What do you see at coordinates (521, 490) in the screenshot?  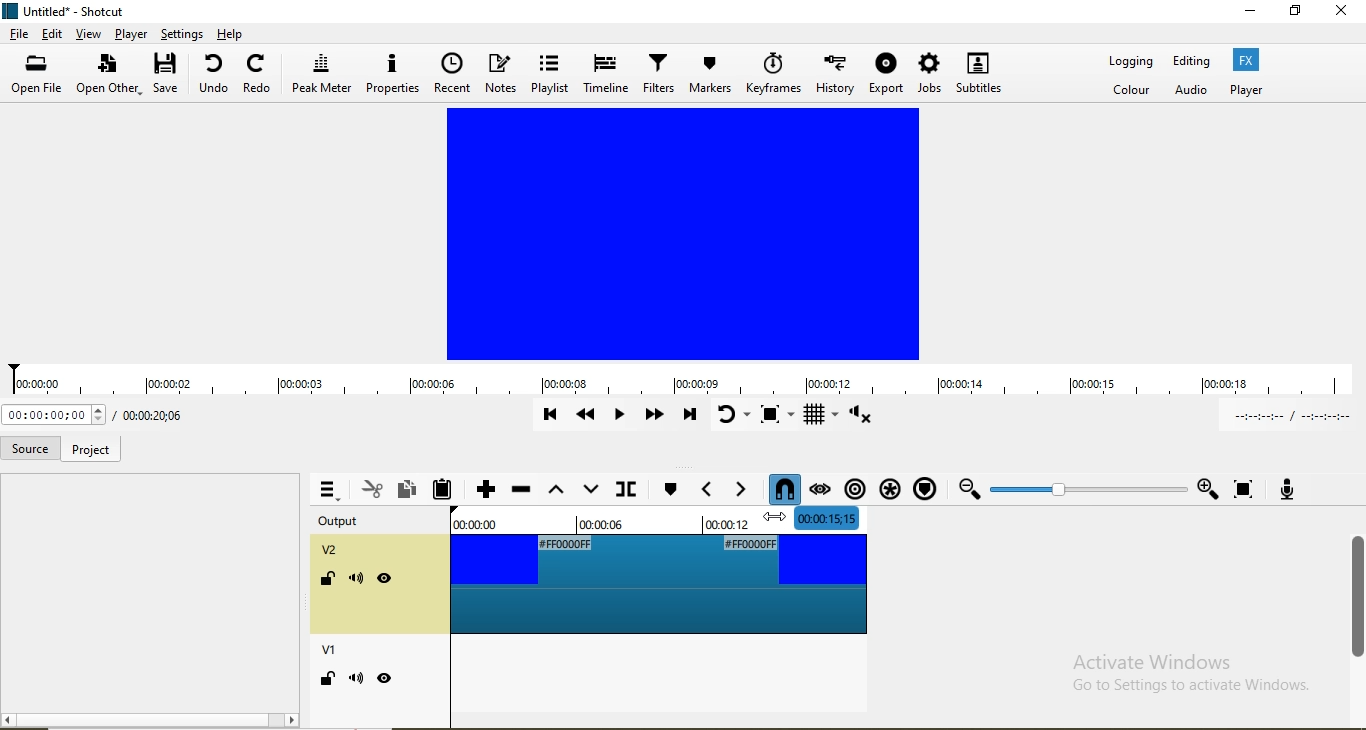 I see `Ripple delete` at bounding box center [521, 490].